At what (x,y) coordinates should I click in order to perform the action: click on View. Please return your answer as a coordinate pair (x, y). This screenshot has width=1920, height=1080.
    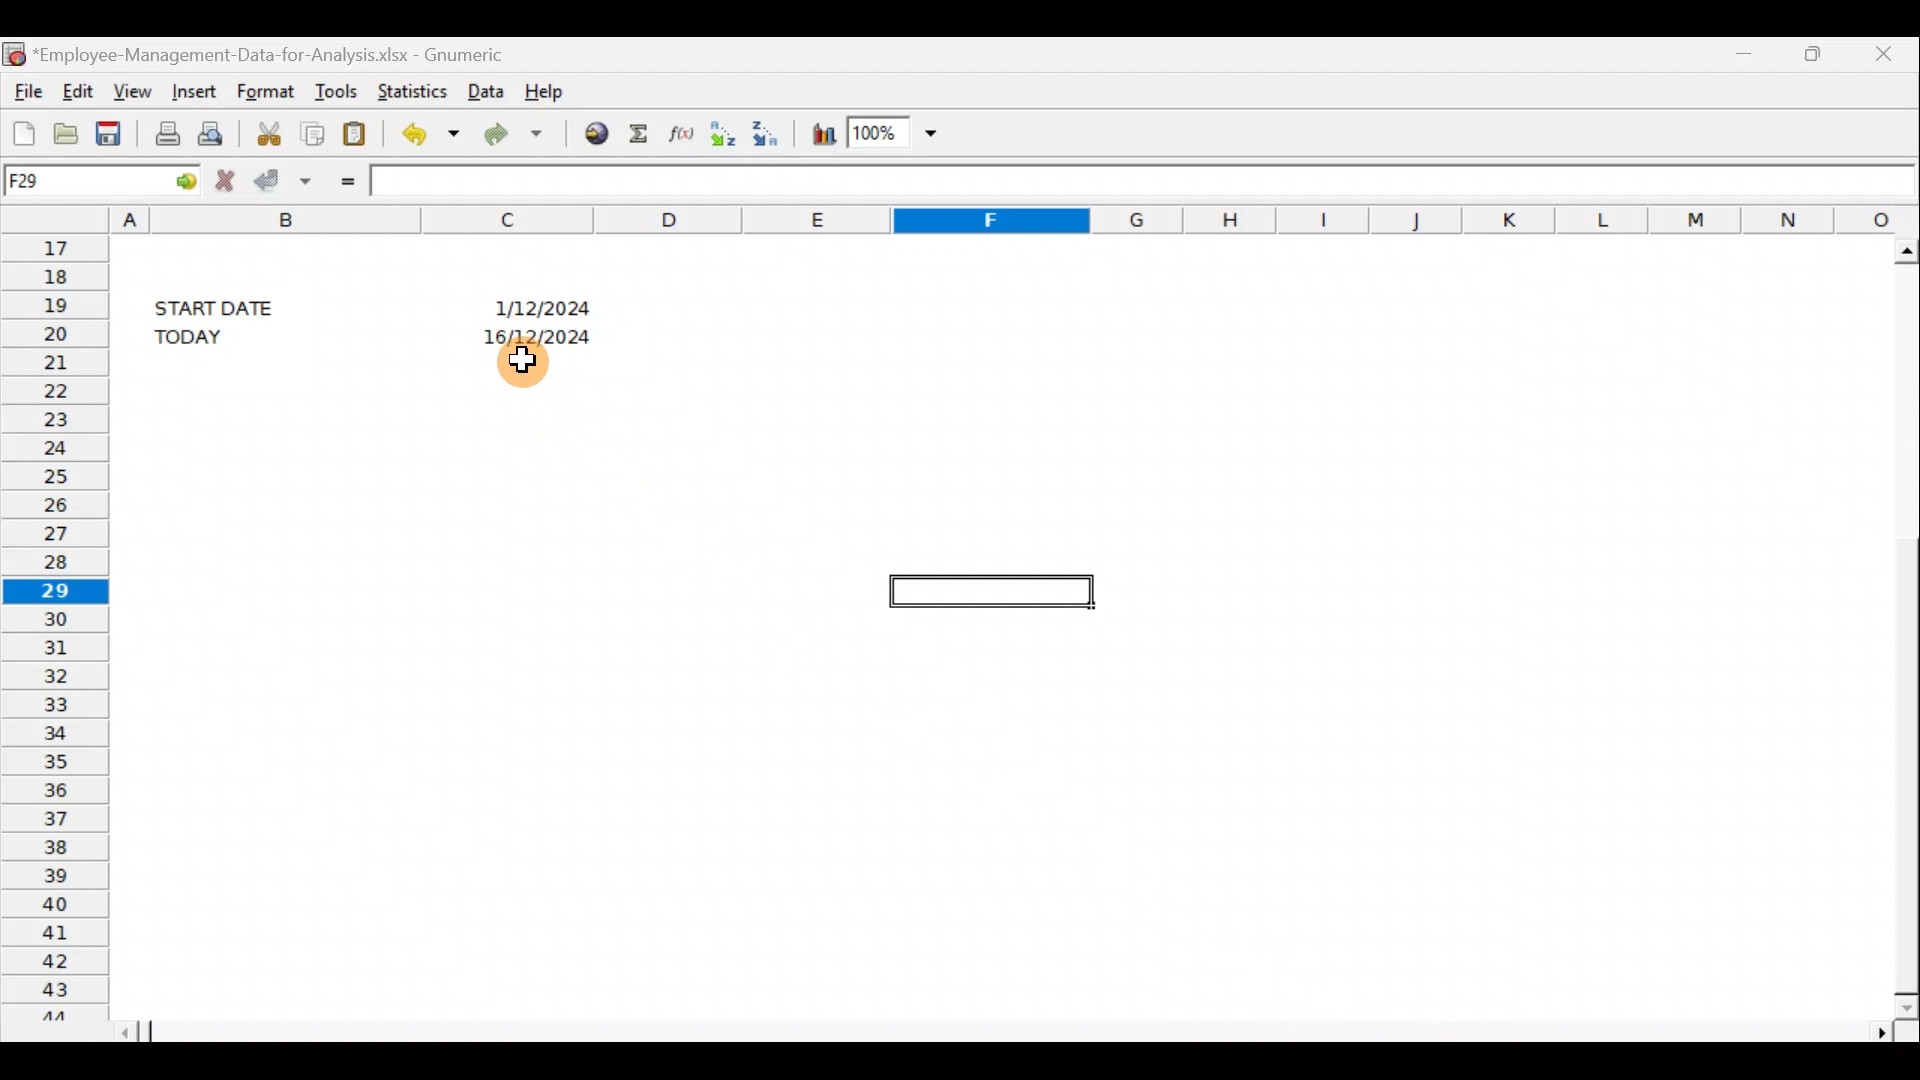
    Looking at the image, I should click on (134, 90).